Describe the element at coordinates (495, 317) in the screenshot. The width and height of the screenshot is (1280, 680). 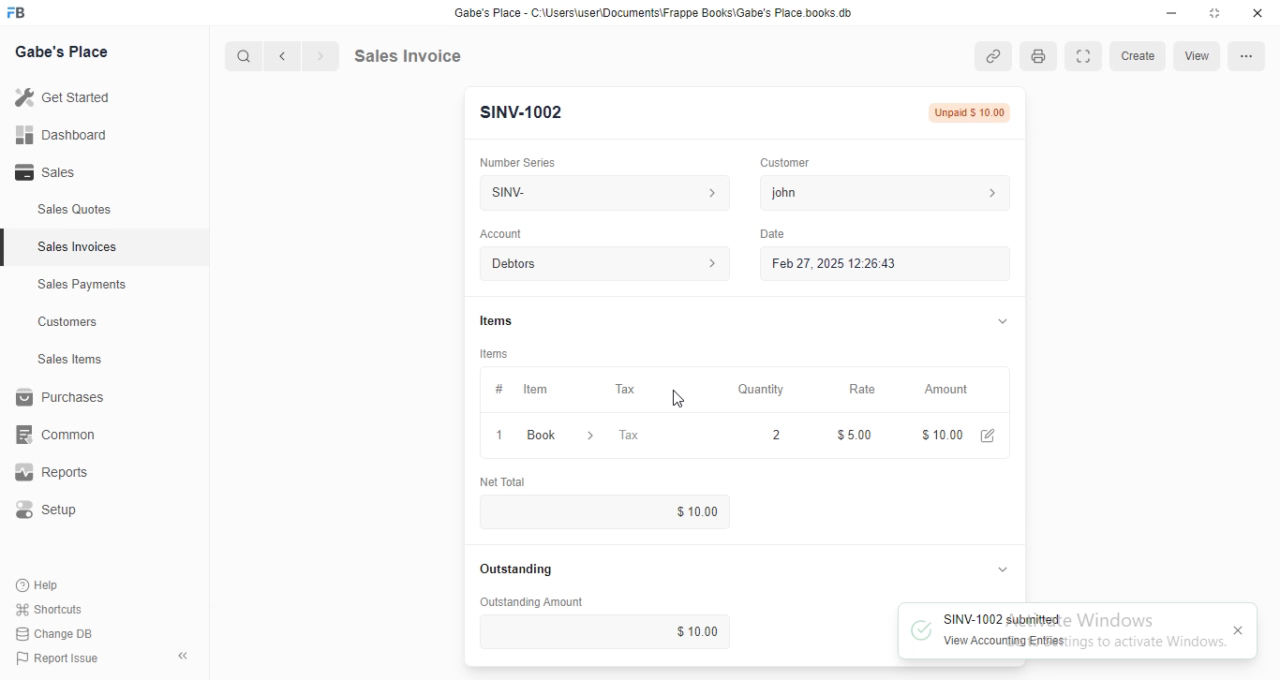
I see `Items` at that location.